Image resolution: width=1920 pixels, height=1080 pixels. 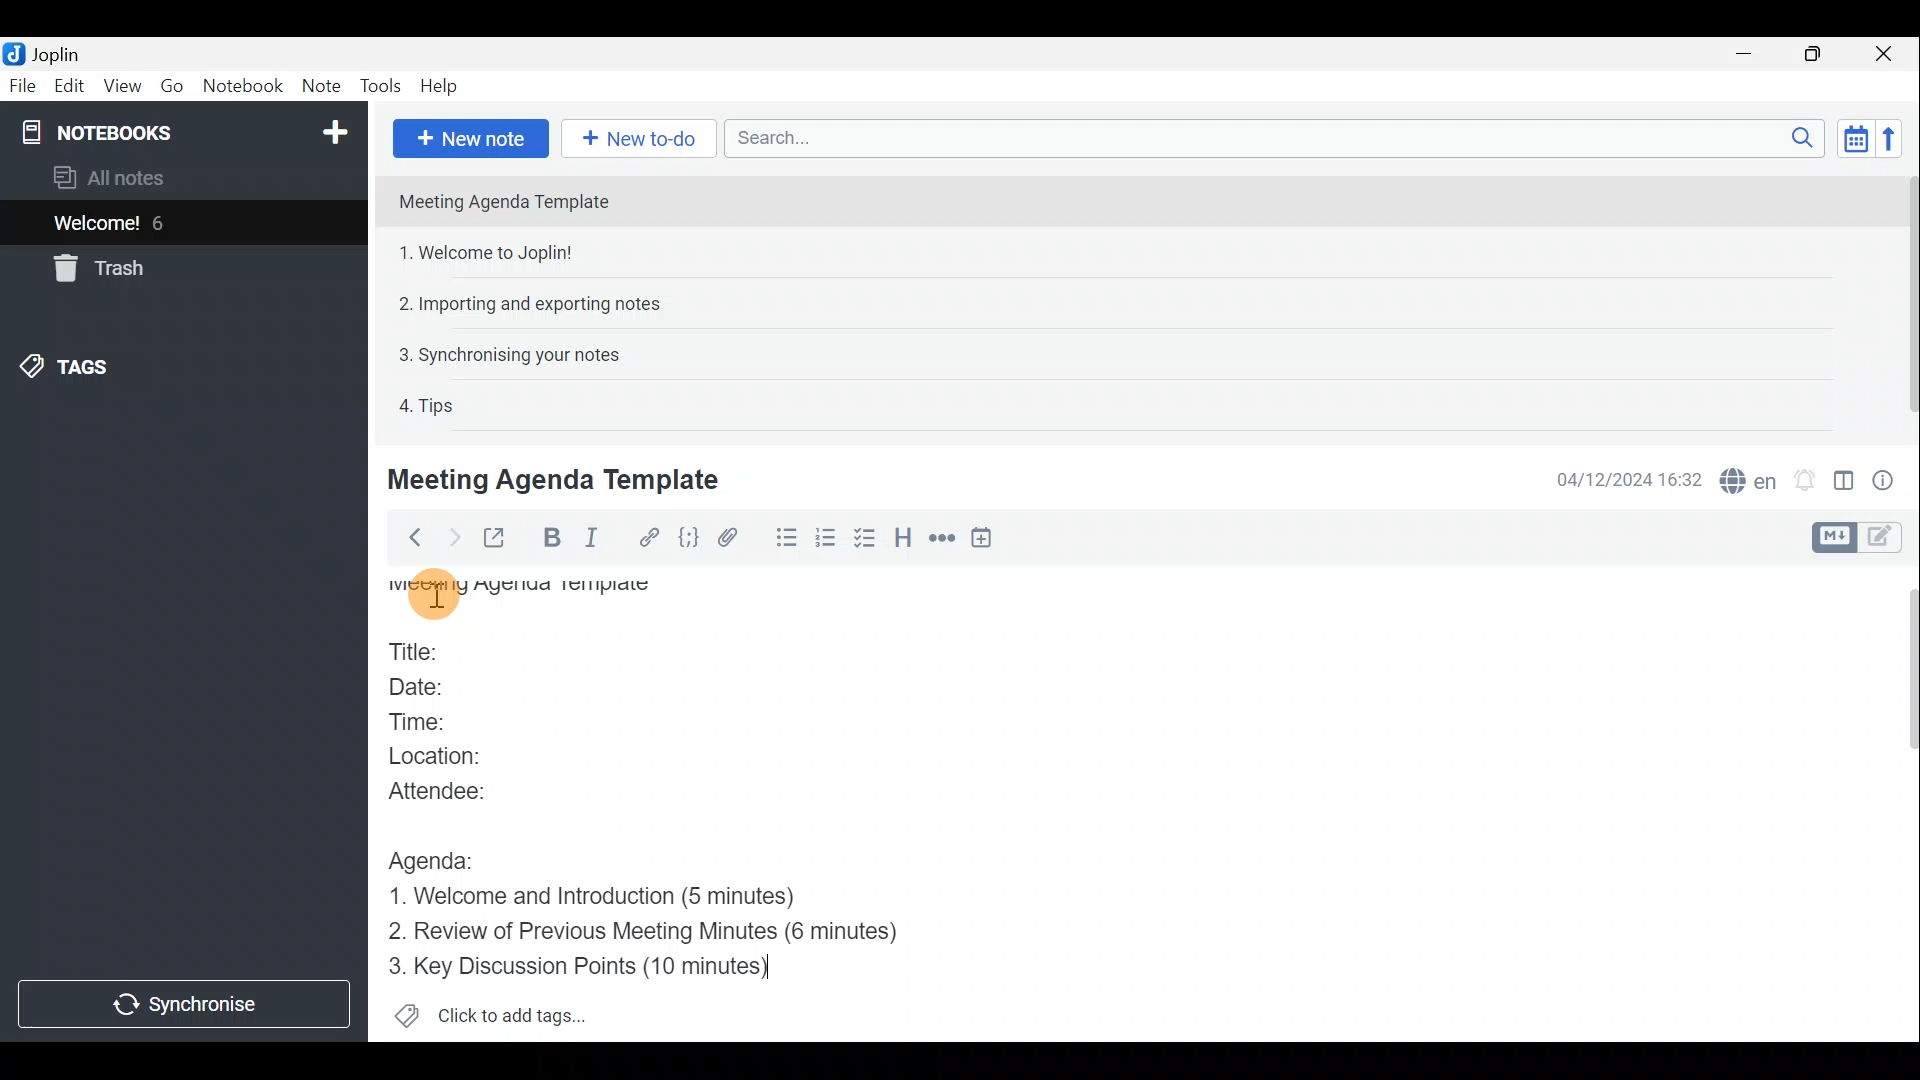 What do you see at coordinates (547, 538) in the screenshot?
I see `Bold` at bounding box center [547, 538].